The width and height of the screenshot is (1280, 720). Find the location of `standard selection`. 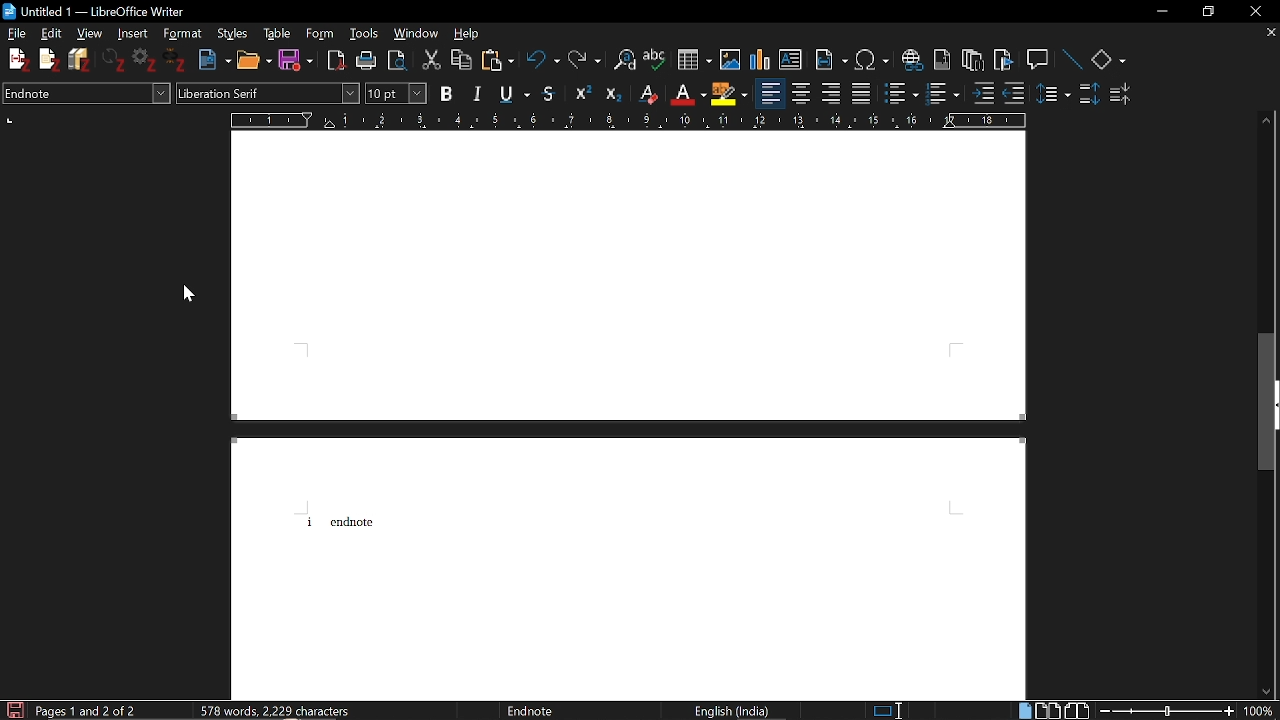

standard selection is located at coordinates (890, 711).